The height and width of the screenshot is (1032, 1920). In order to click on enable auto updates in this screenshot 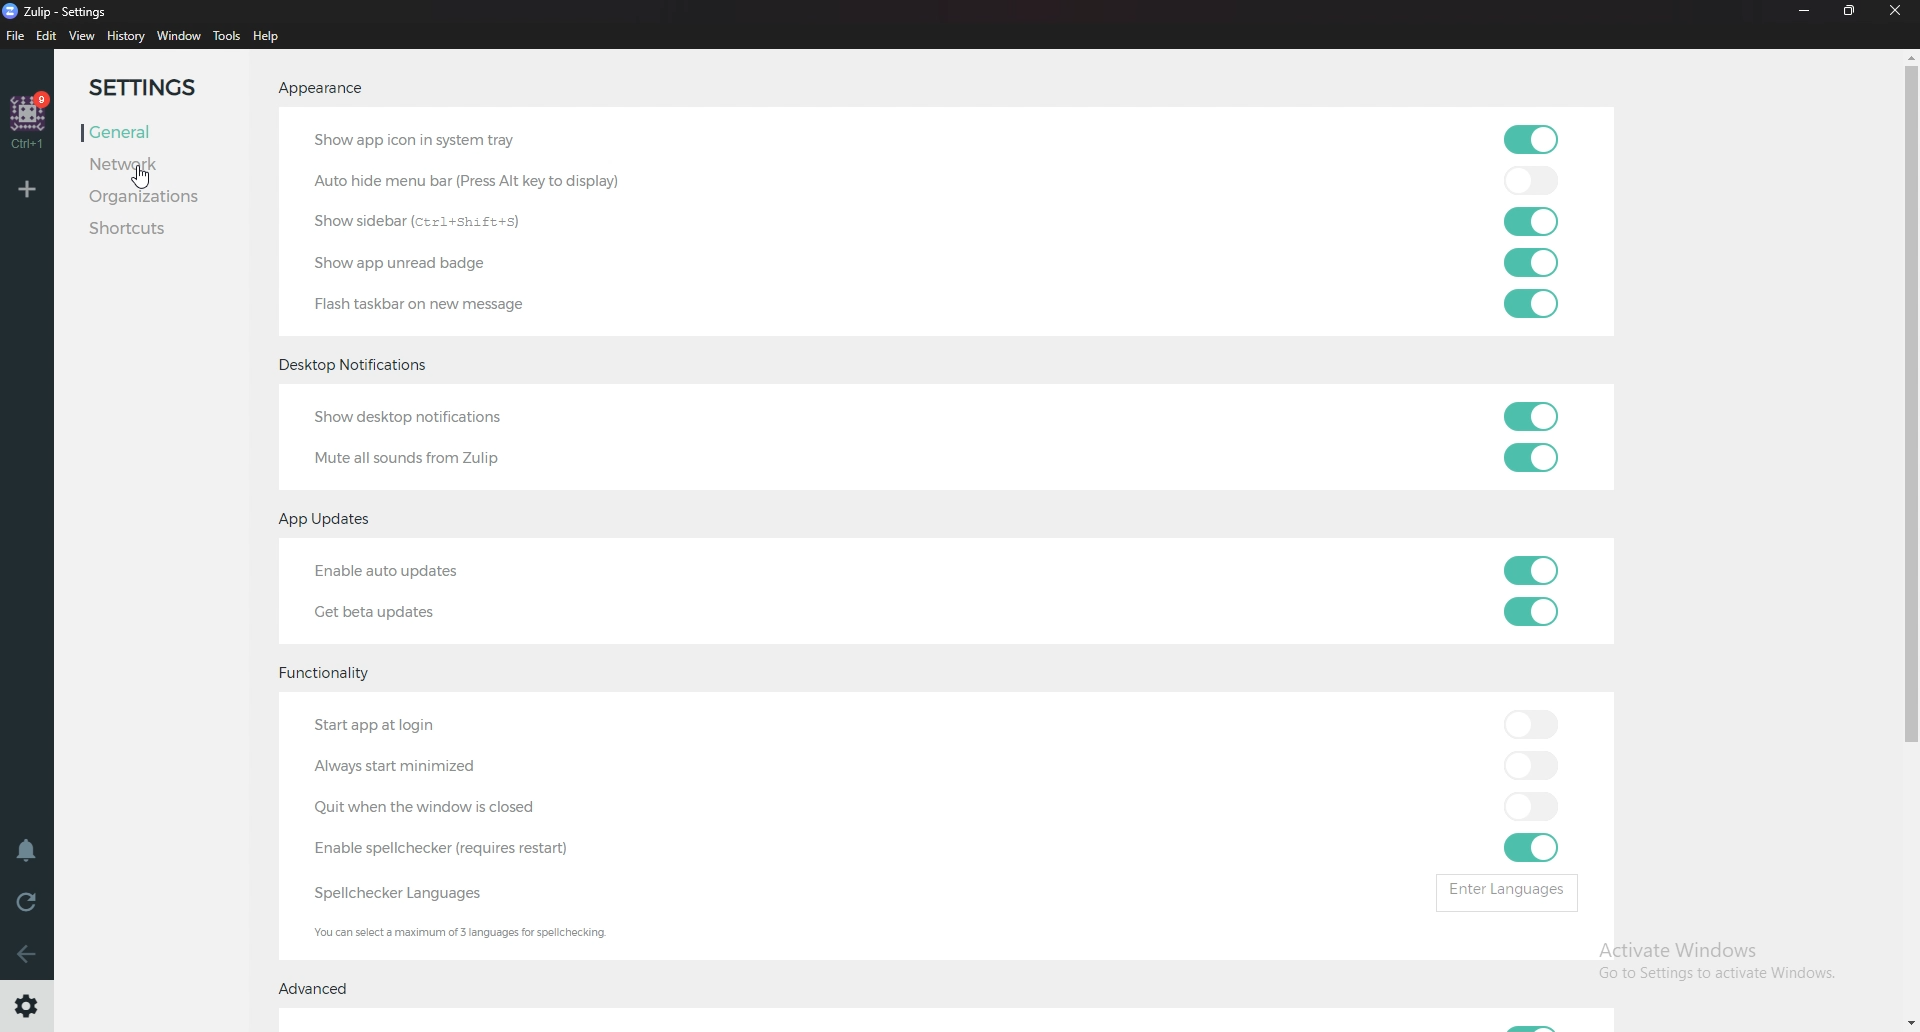, I will do `click(432, 570)`.